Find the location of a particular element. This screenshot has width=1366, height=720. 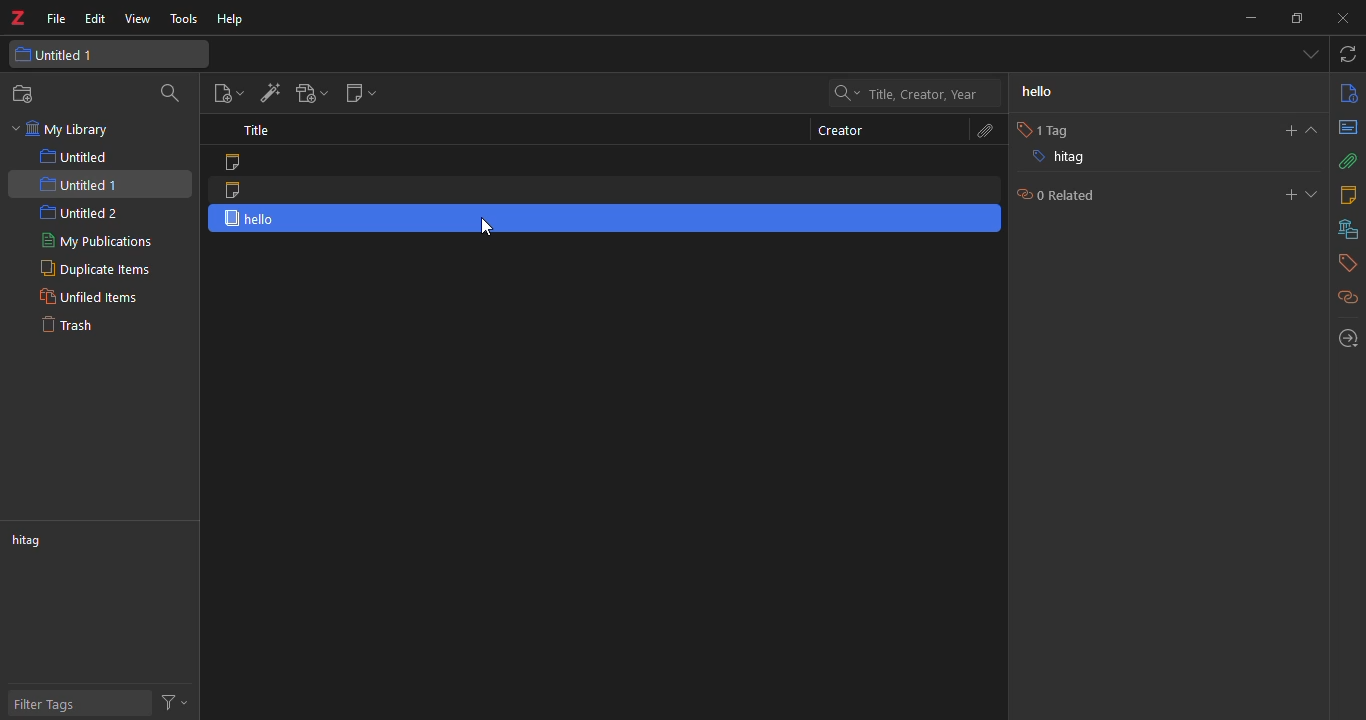

hello is located at coordinates (255, 218).